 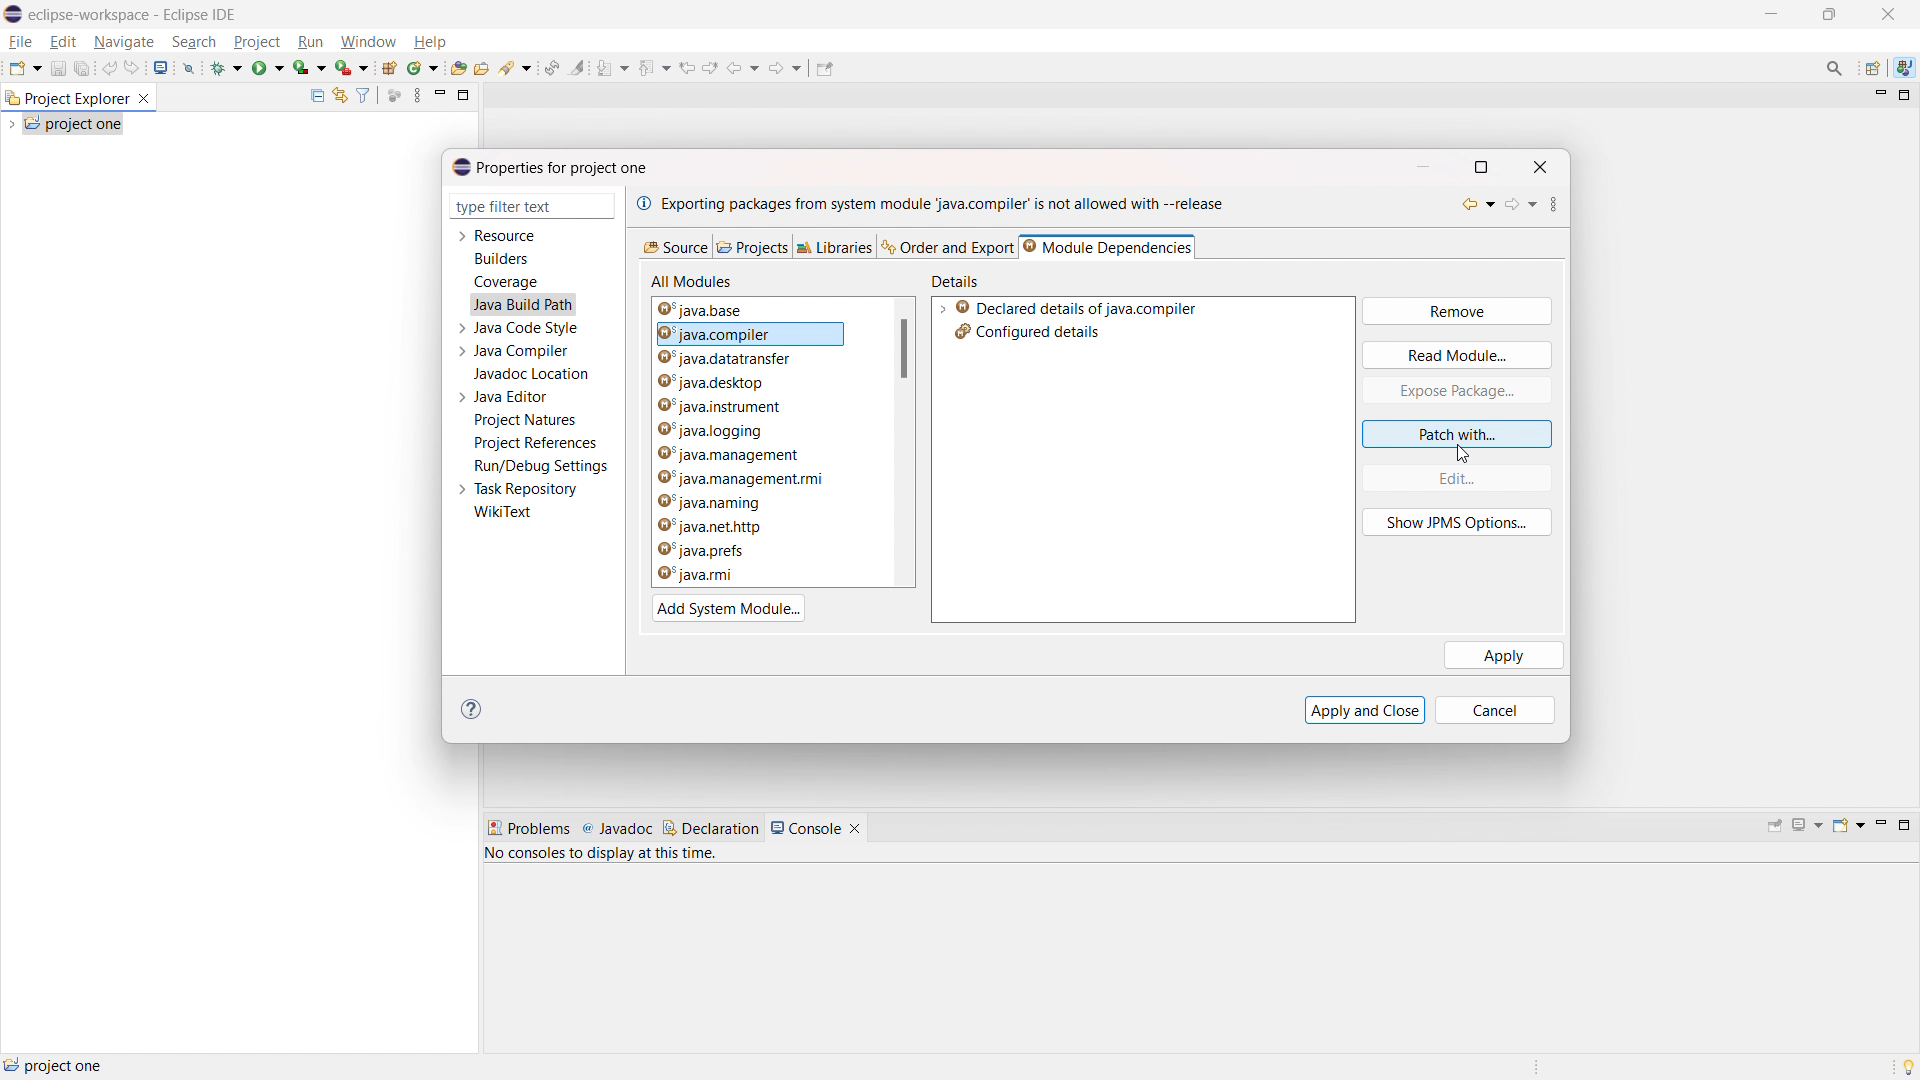 What do you see at coordinates (949, 247) in the screenshot?
I see `order and export` at bounding box center [949, 247].